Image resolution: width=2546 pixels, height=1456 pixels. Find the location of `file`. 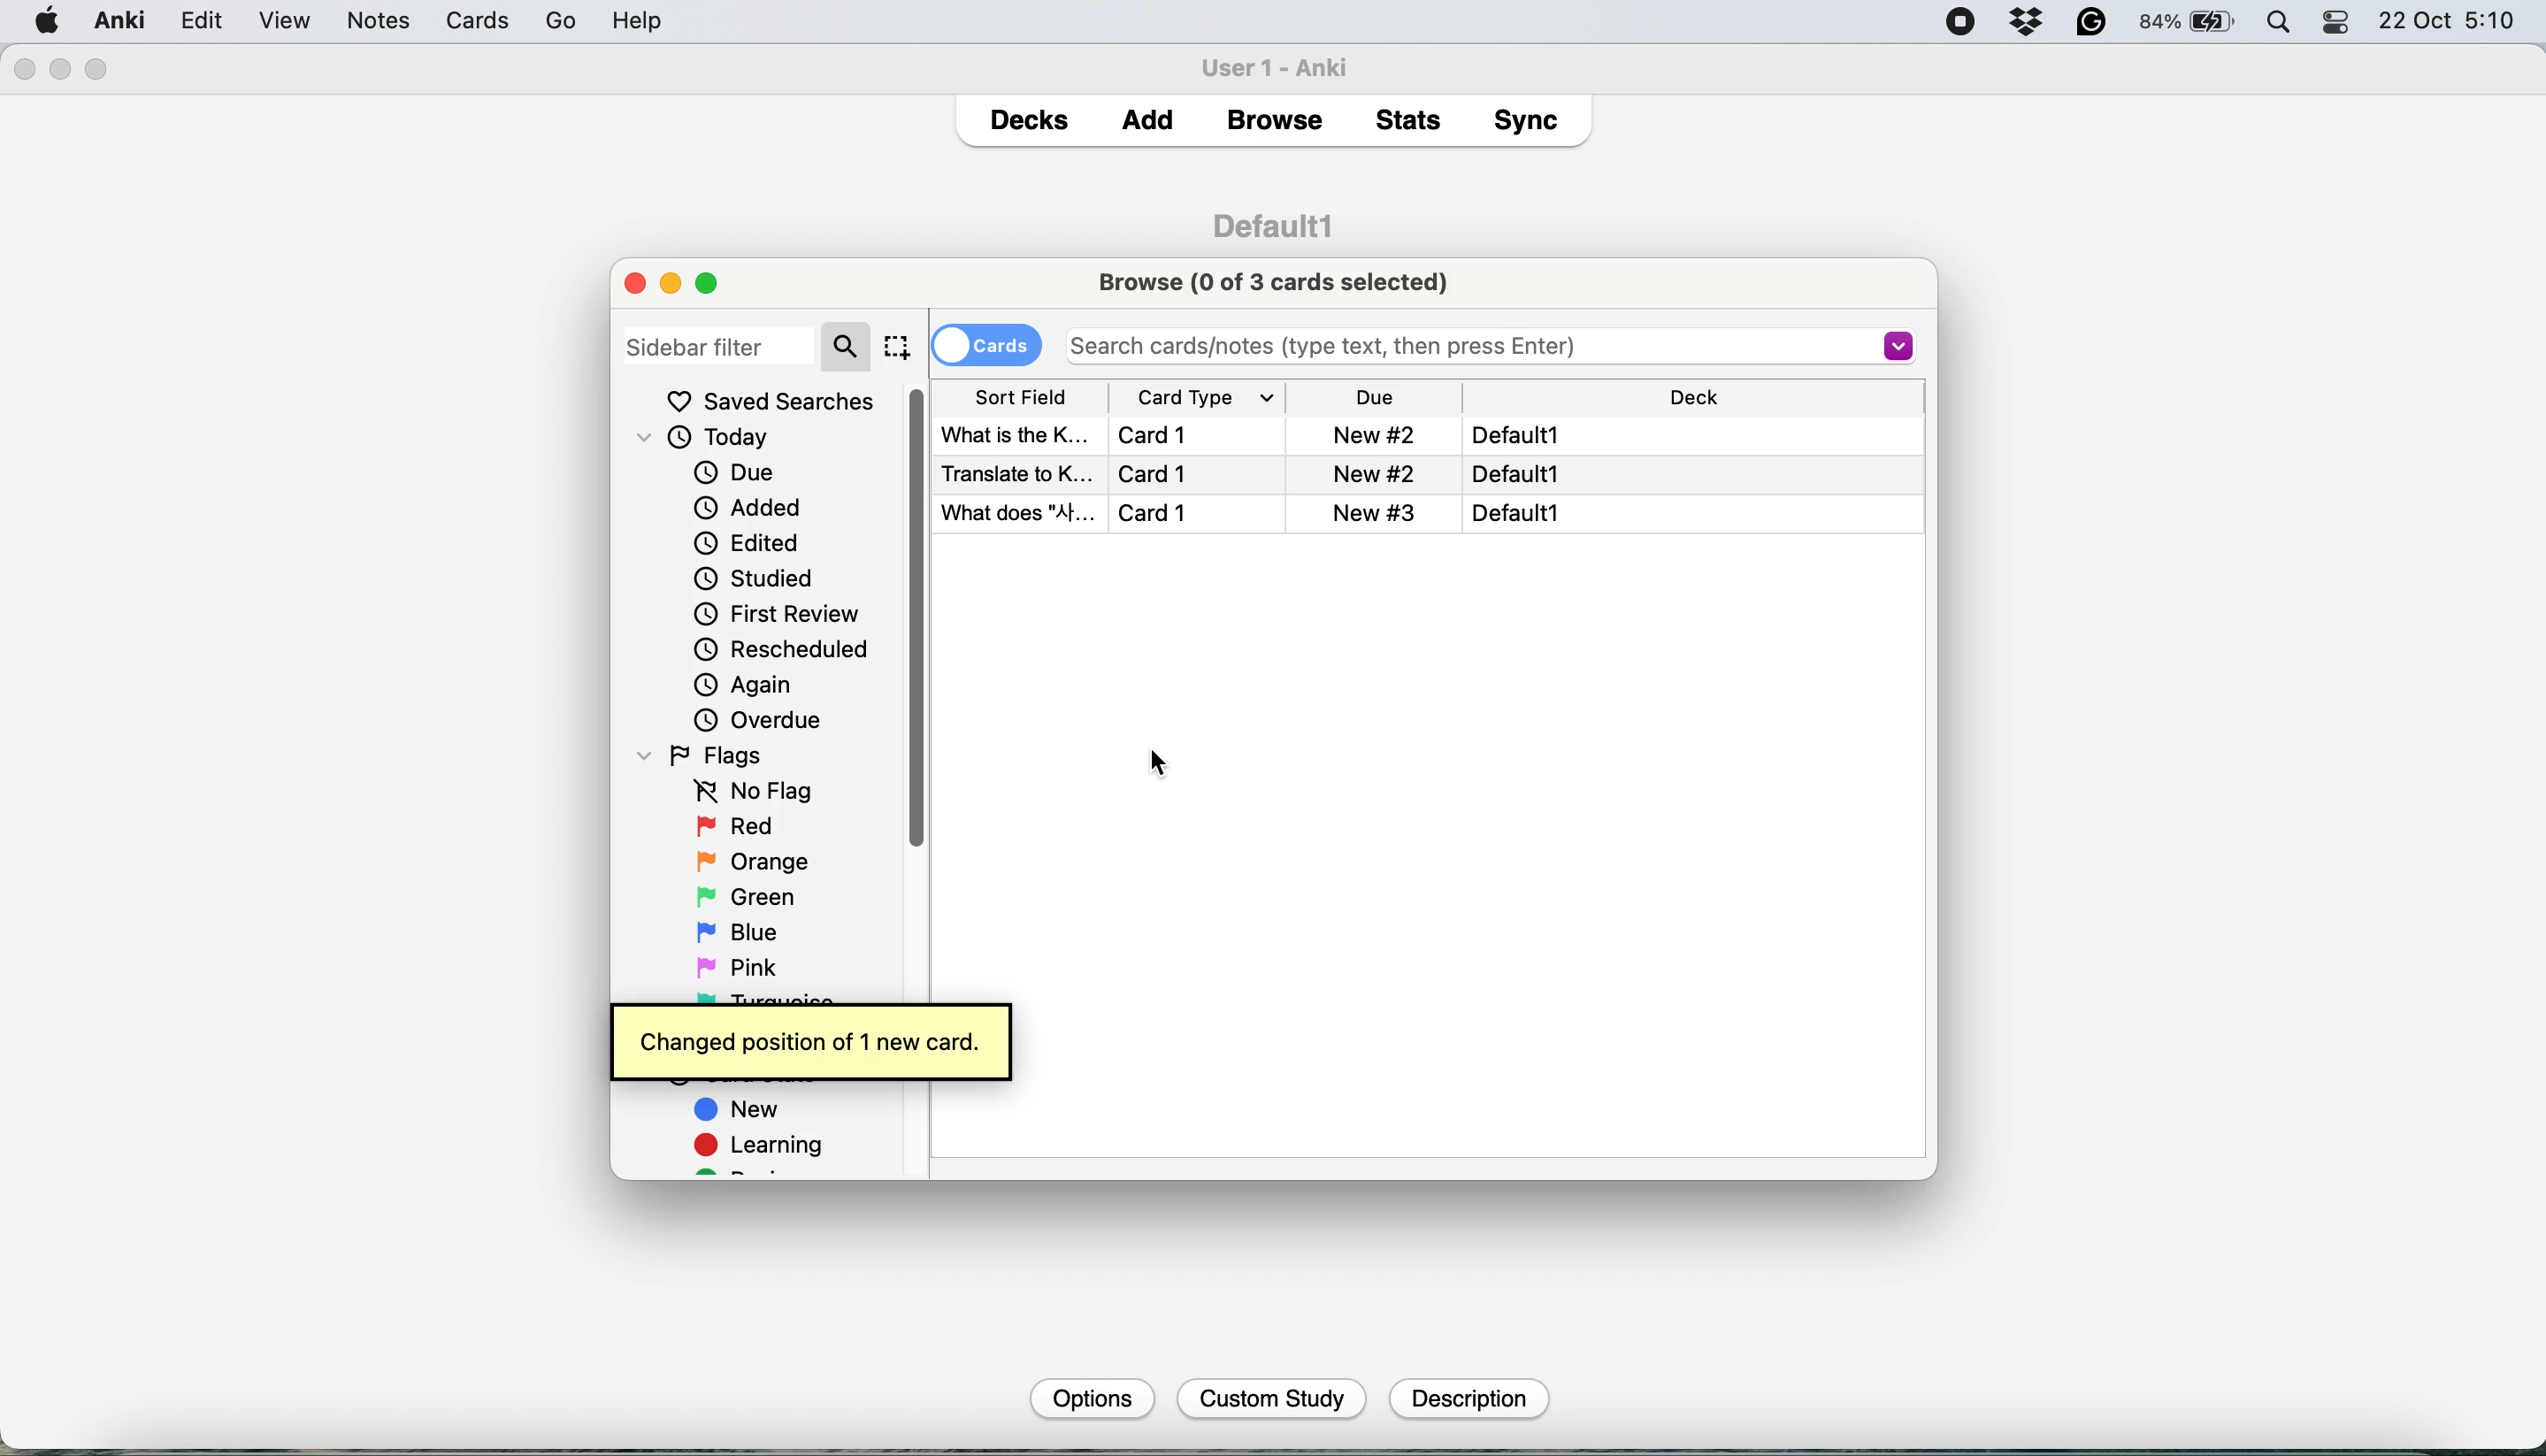

file is located at coordinates (199, 21).